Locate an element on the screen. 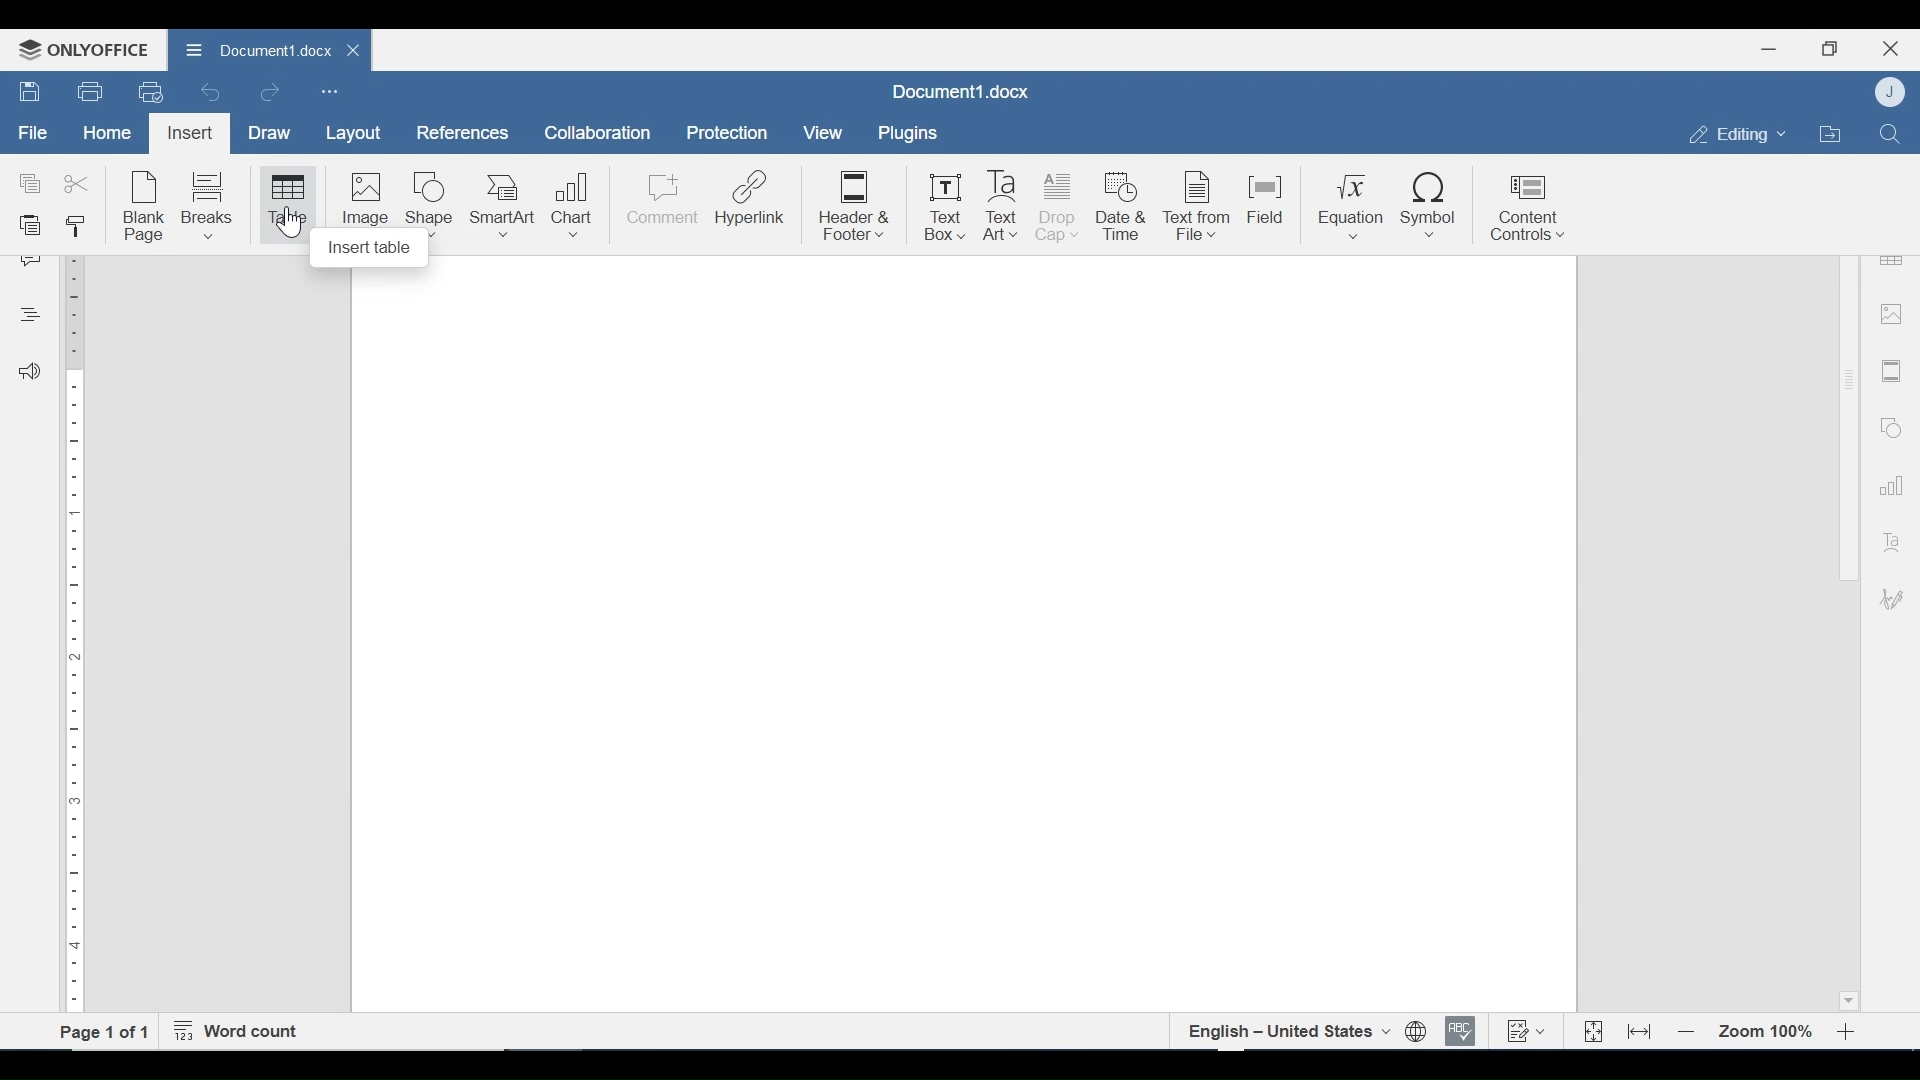  Shapes is located at coordinates (1888, 425).